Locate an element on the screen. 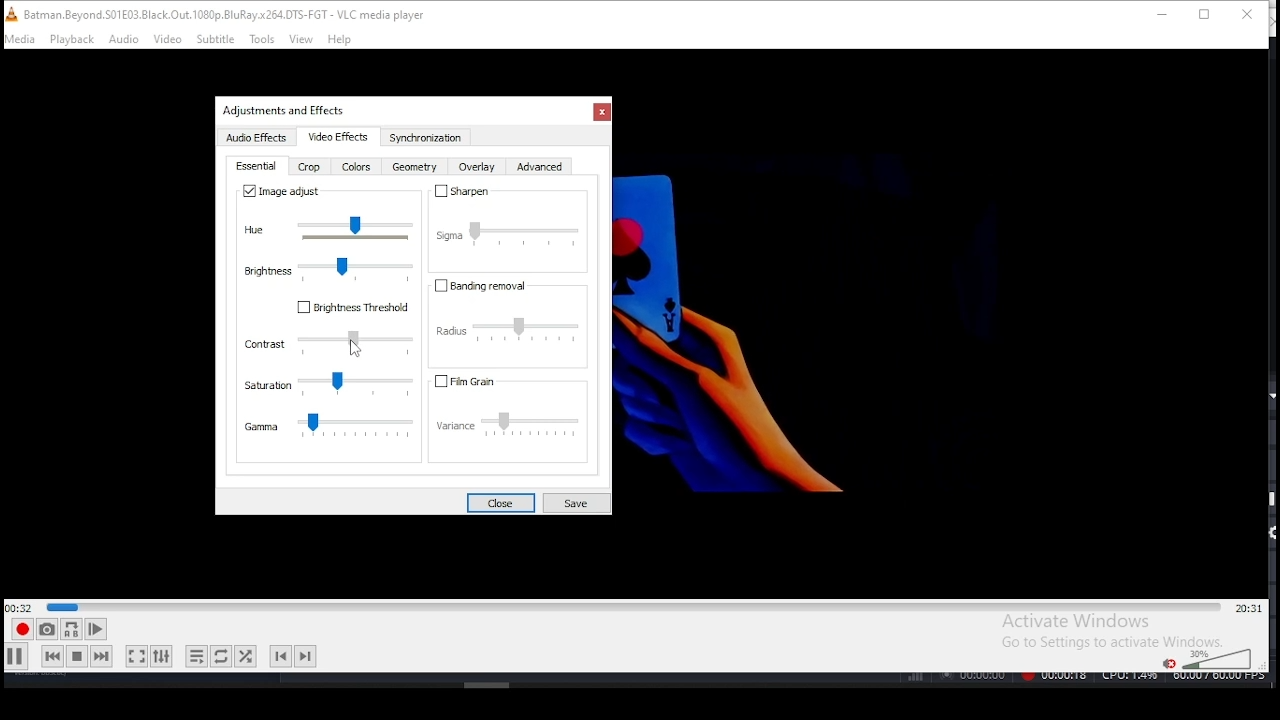 This screenshot has height=720, width=1280. restore is located at coordinates (1204, 16).